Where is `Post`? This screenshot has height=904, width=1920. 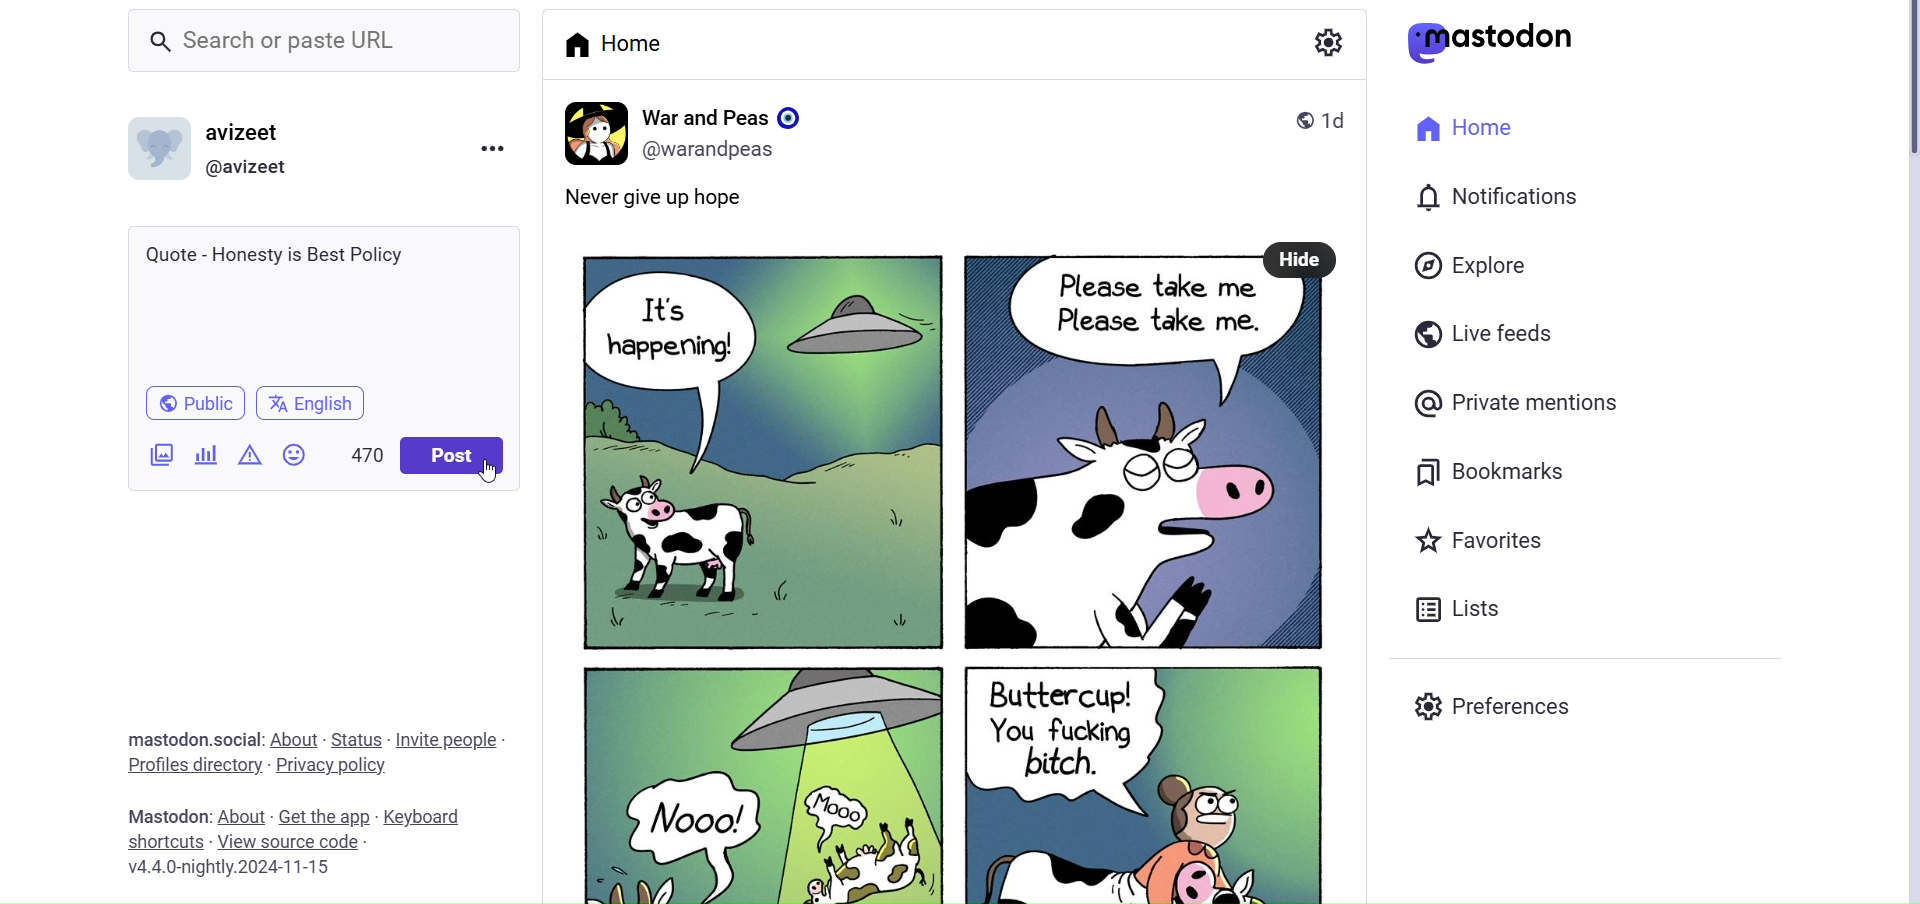 Post is located at coordinates (452, 457).